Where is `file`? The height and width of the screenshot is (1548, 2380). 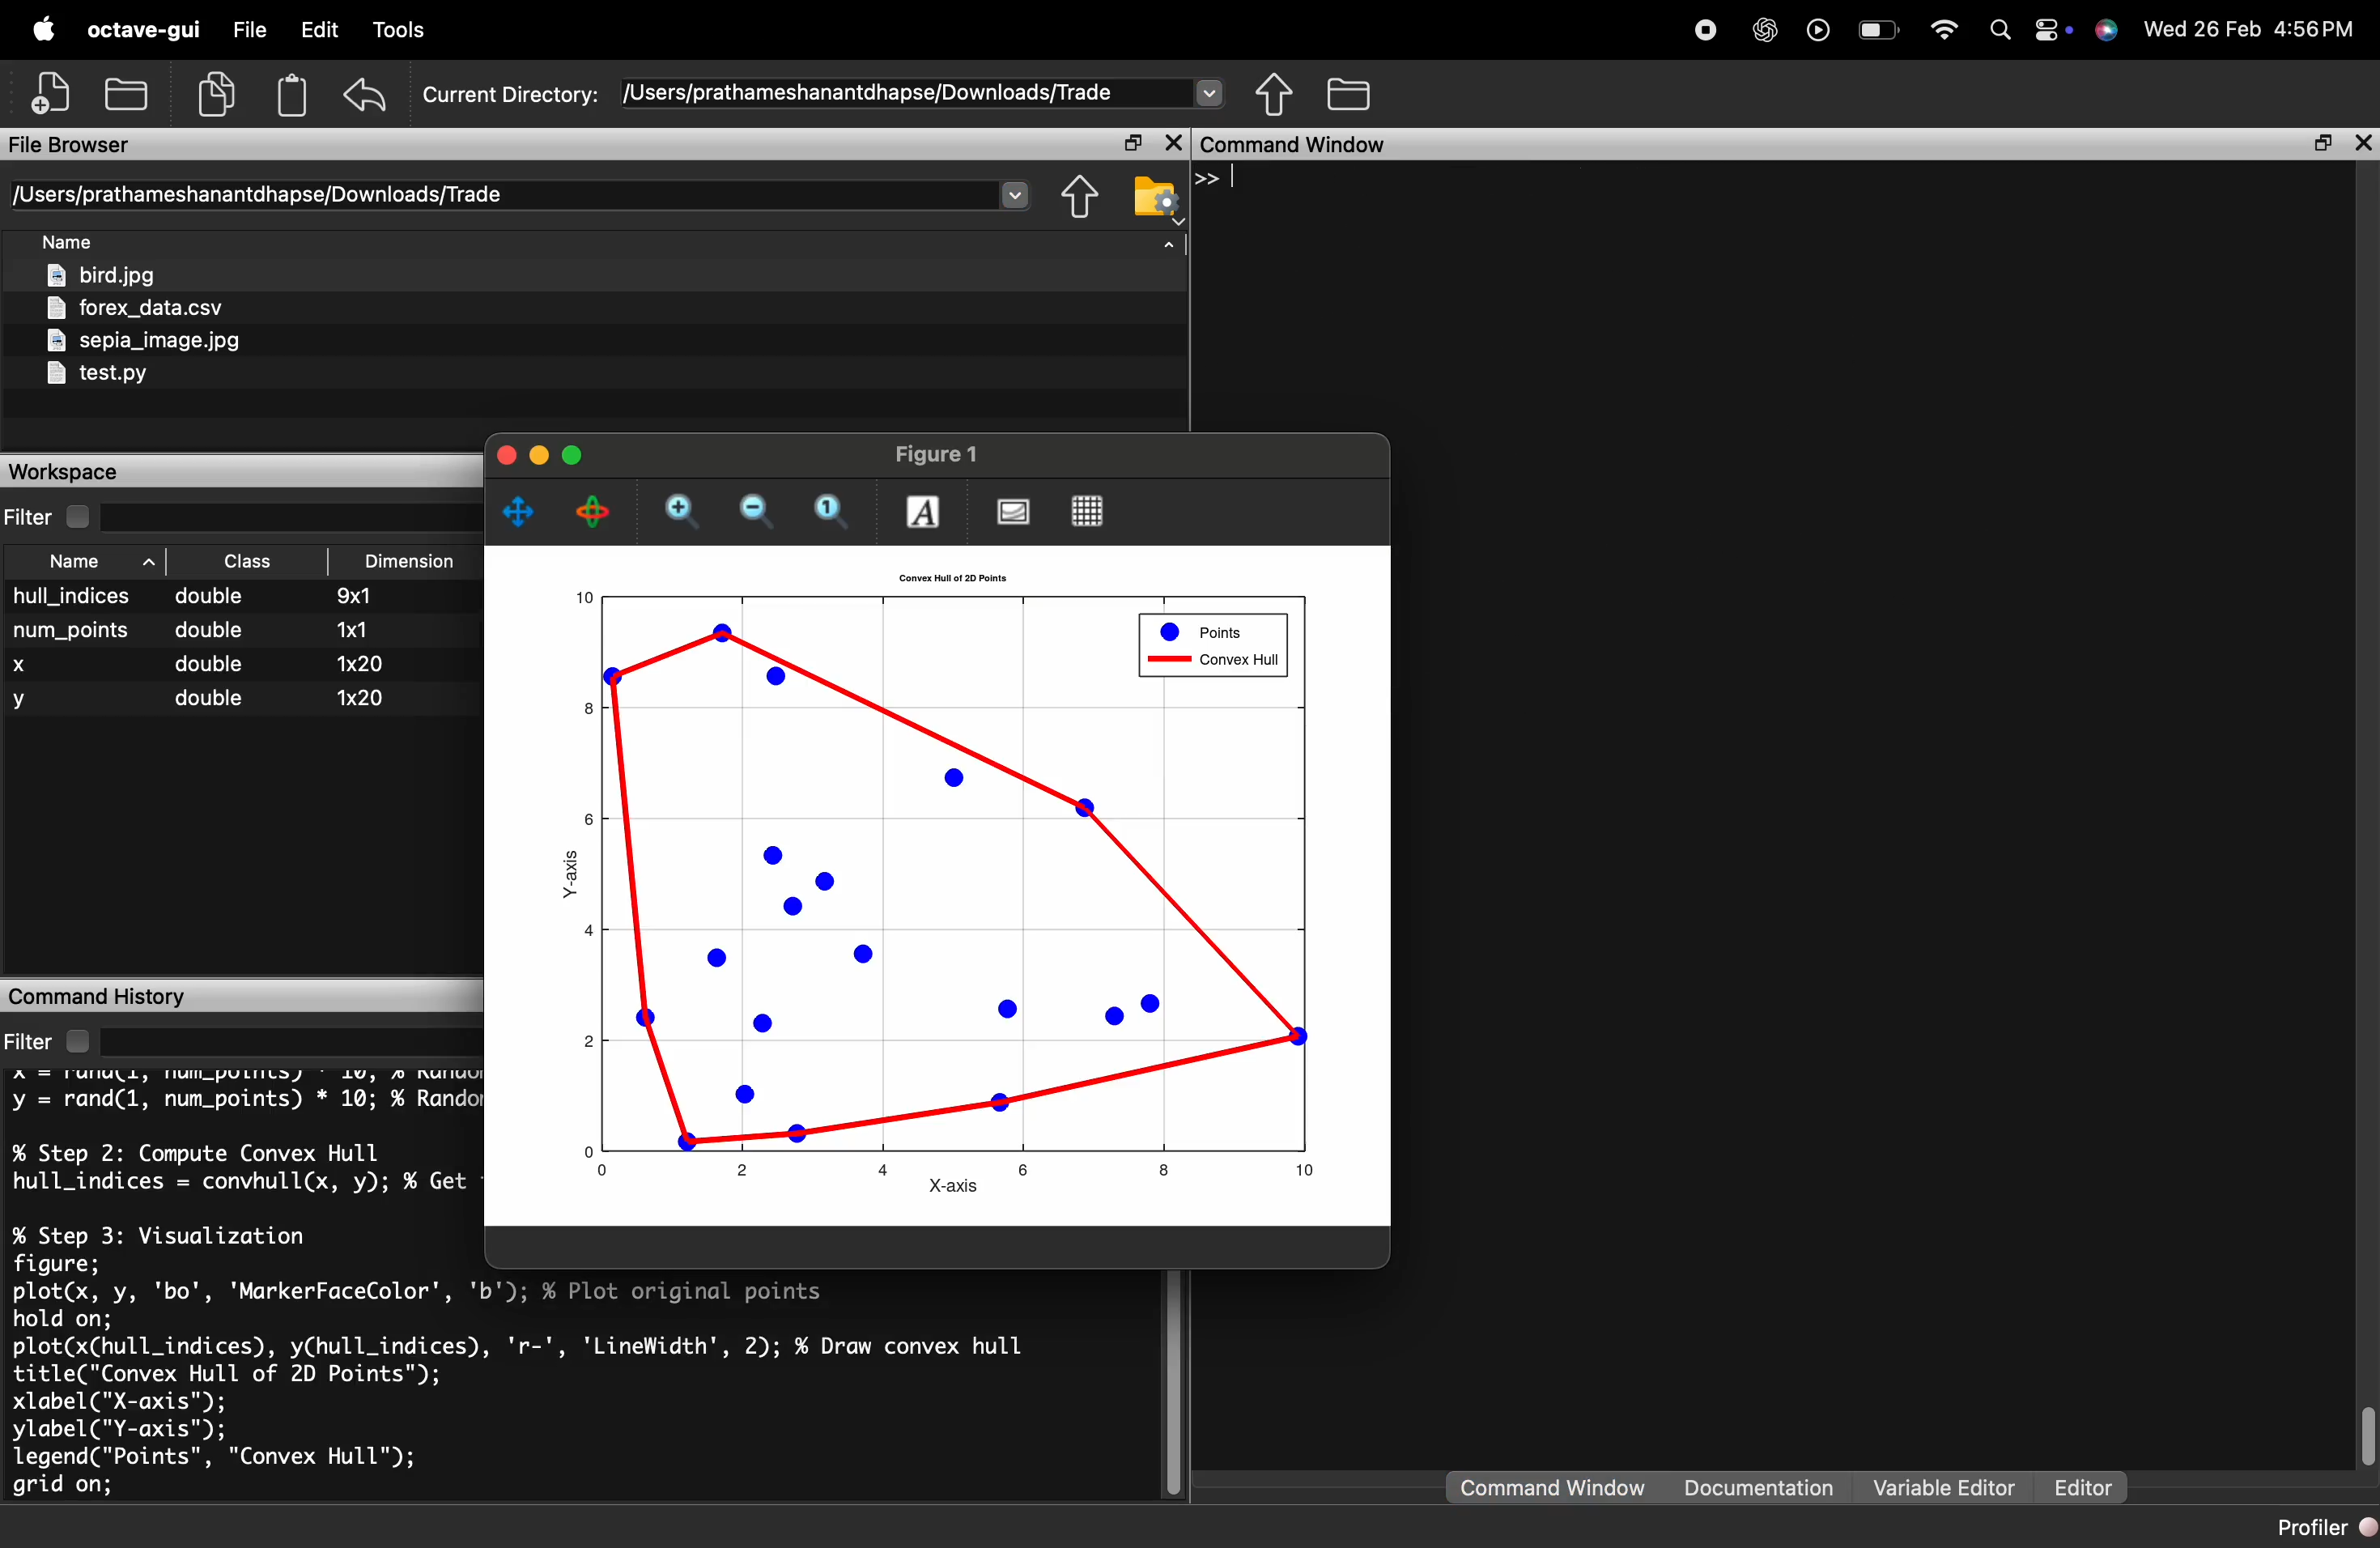 file is located at coordinates (249, 29).